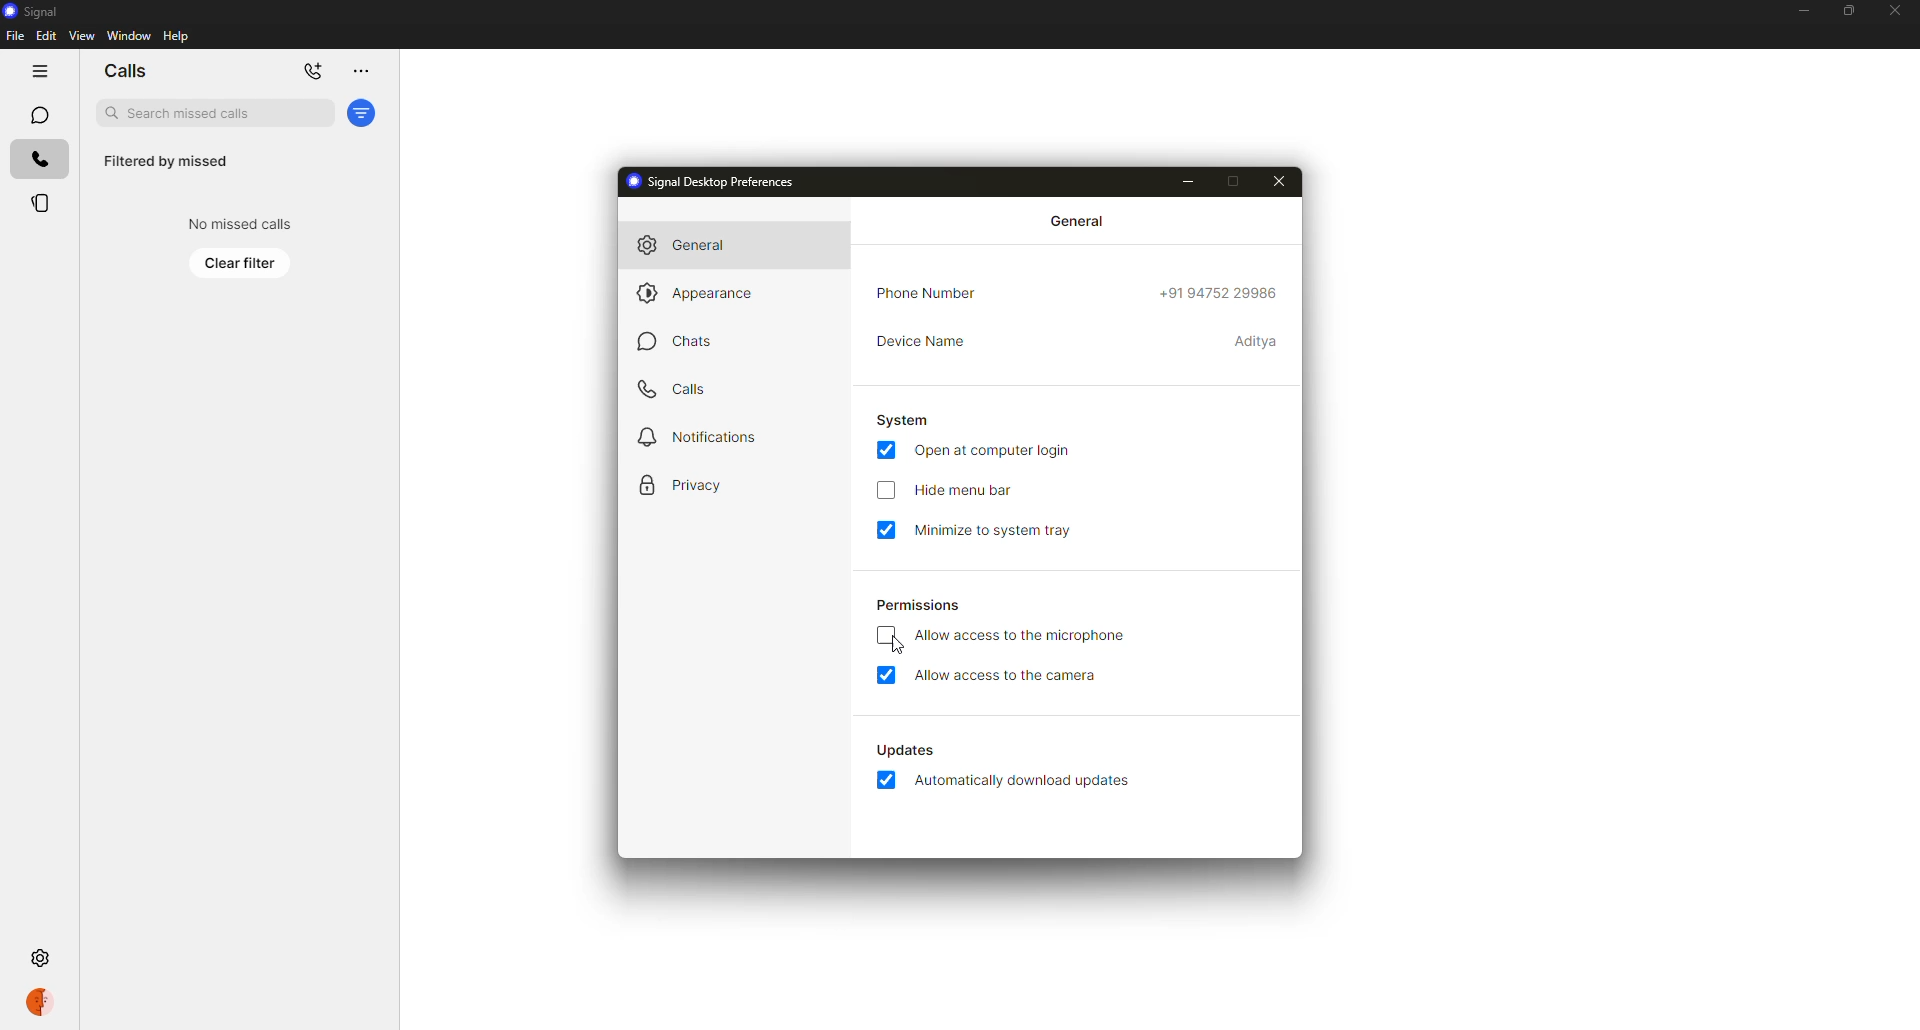 This screenshot has width=1920, height=1030. What do you see at coordinates (43, 956) in the screenshot?
I see `settings` at bounding box center [43, 956].